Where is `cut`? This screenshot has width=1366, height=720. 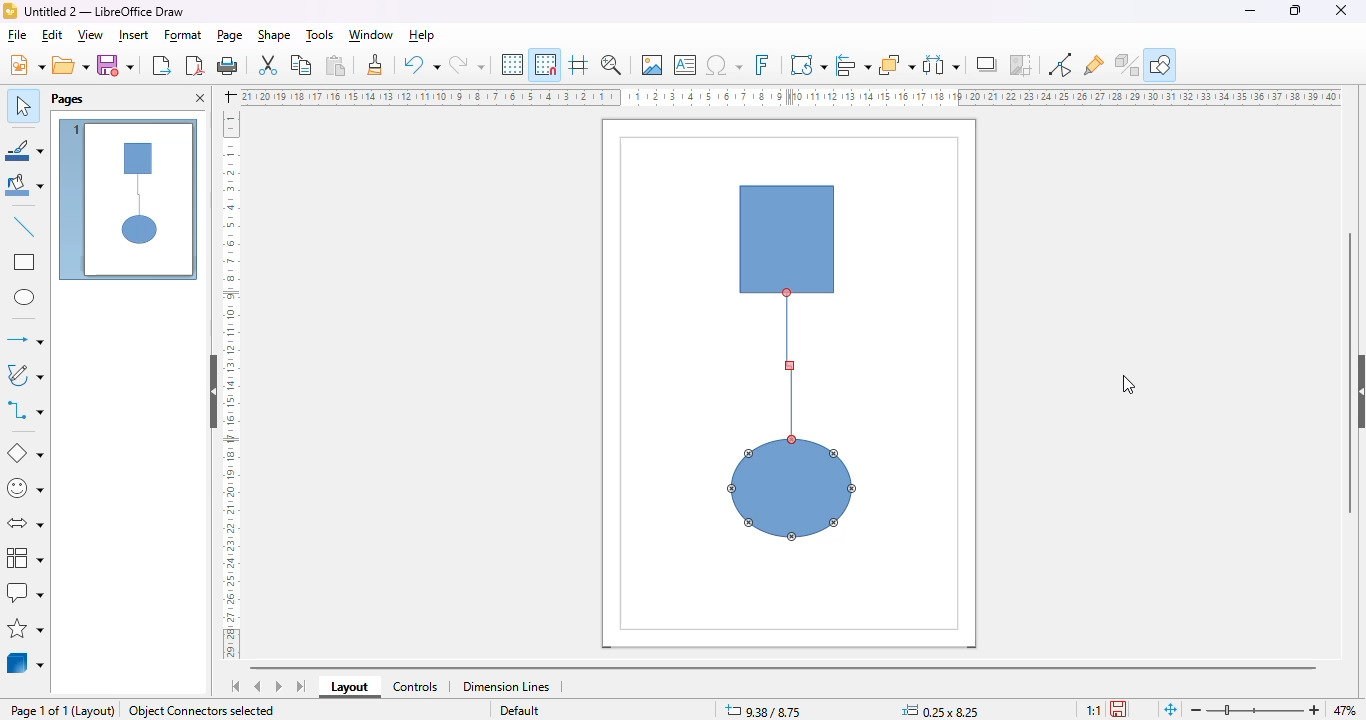 cut is located at coordinates (268, 65).